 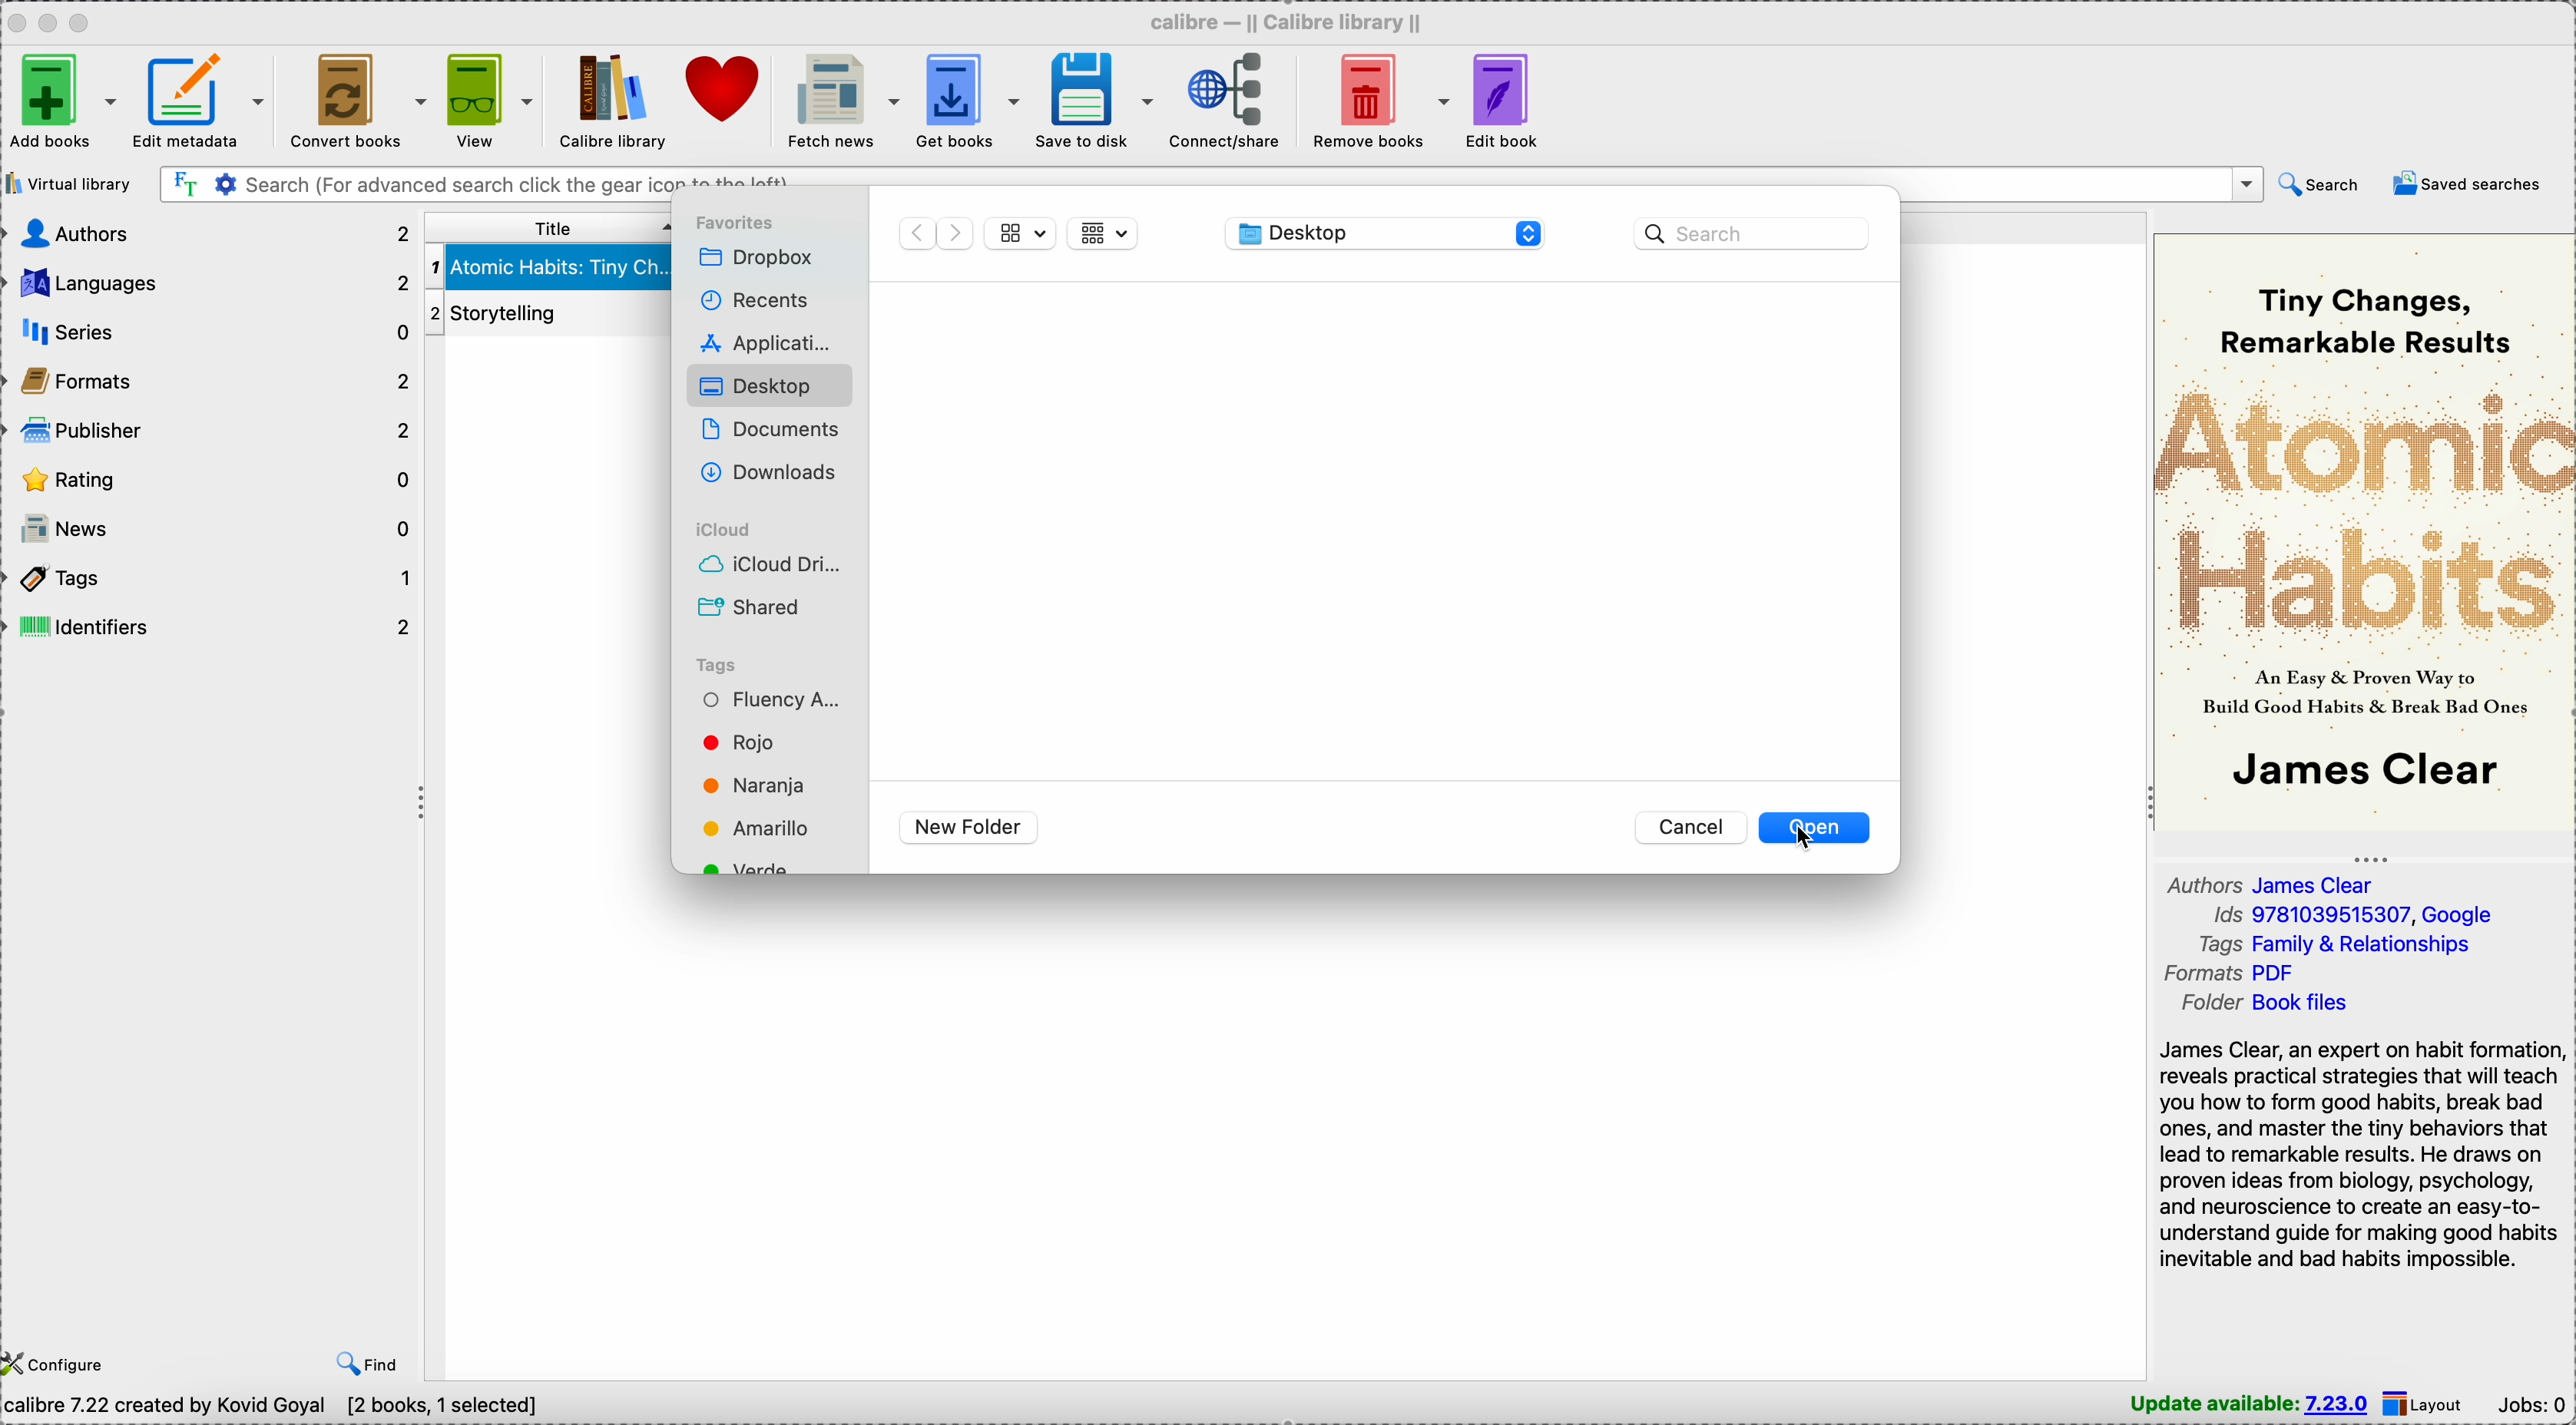 I want to click on back, so click(x=916, y=235).